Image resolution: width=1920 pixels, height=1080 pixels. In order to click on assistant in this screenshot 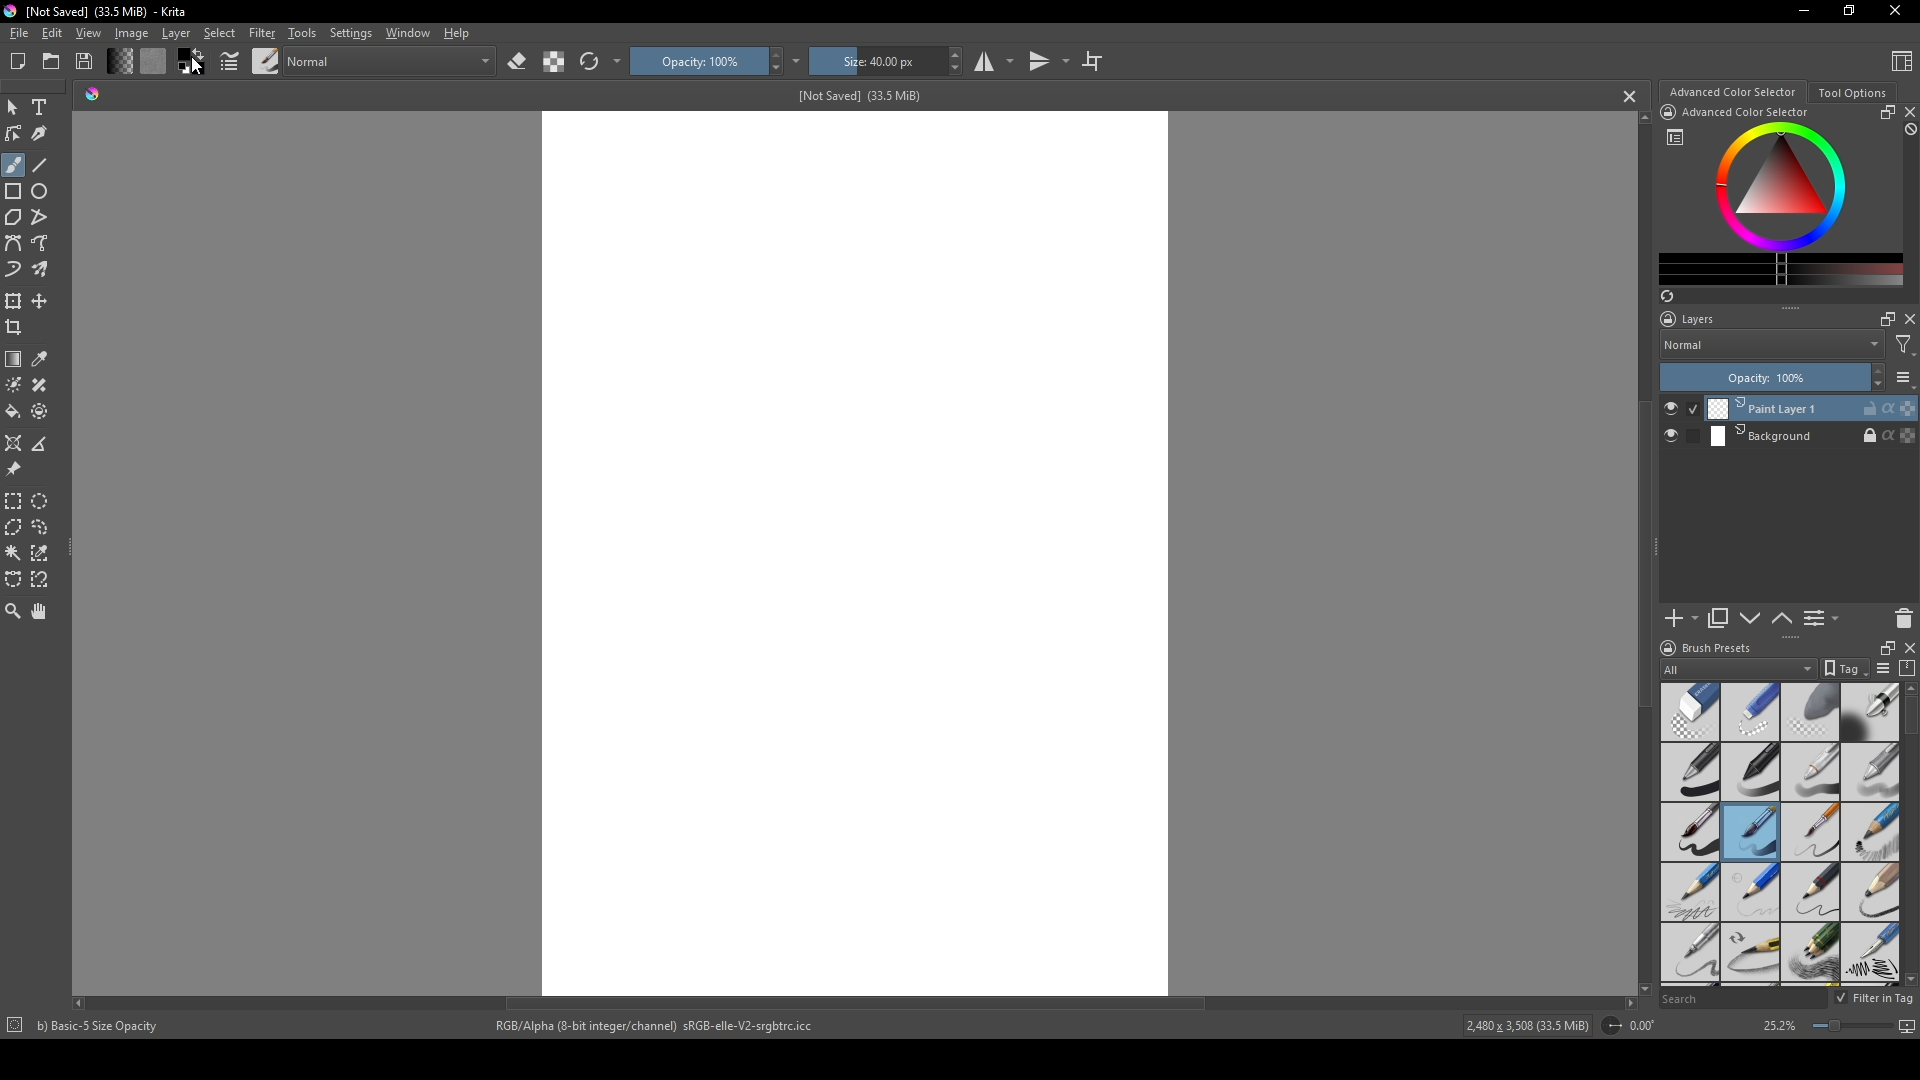, I will do `click(14, 442)`.